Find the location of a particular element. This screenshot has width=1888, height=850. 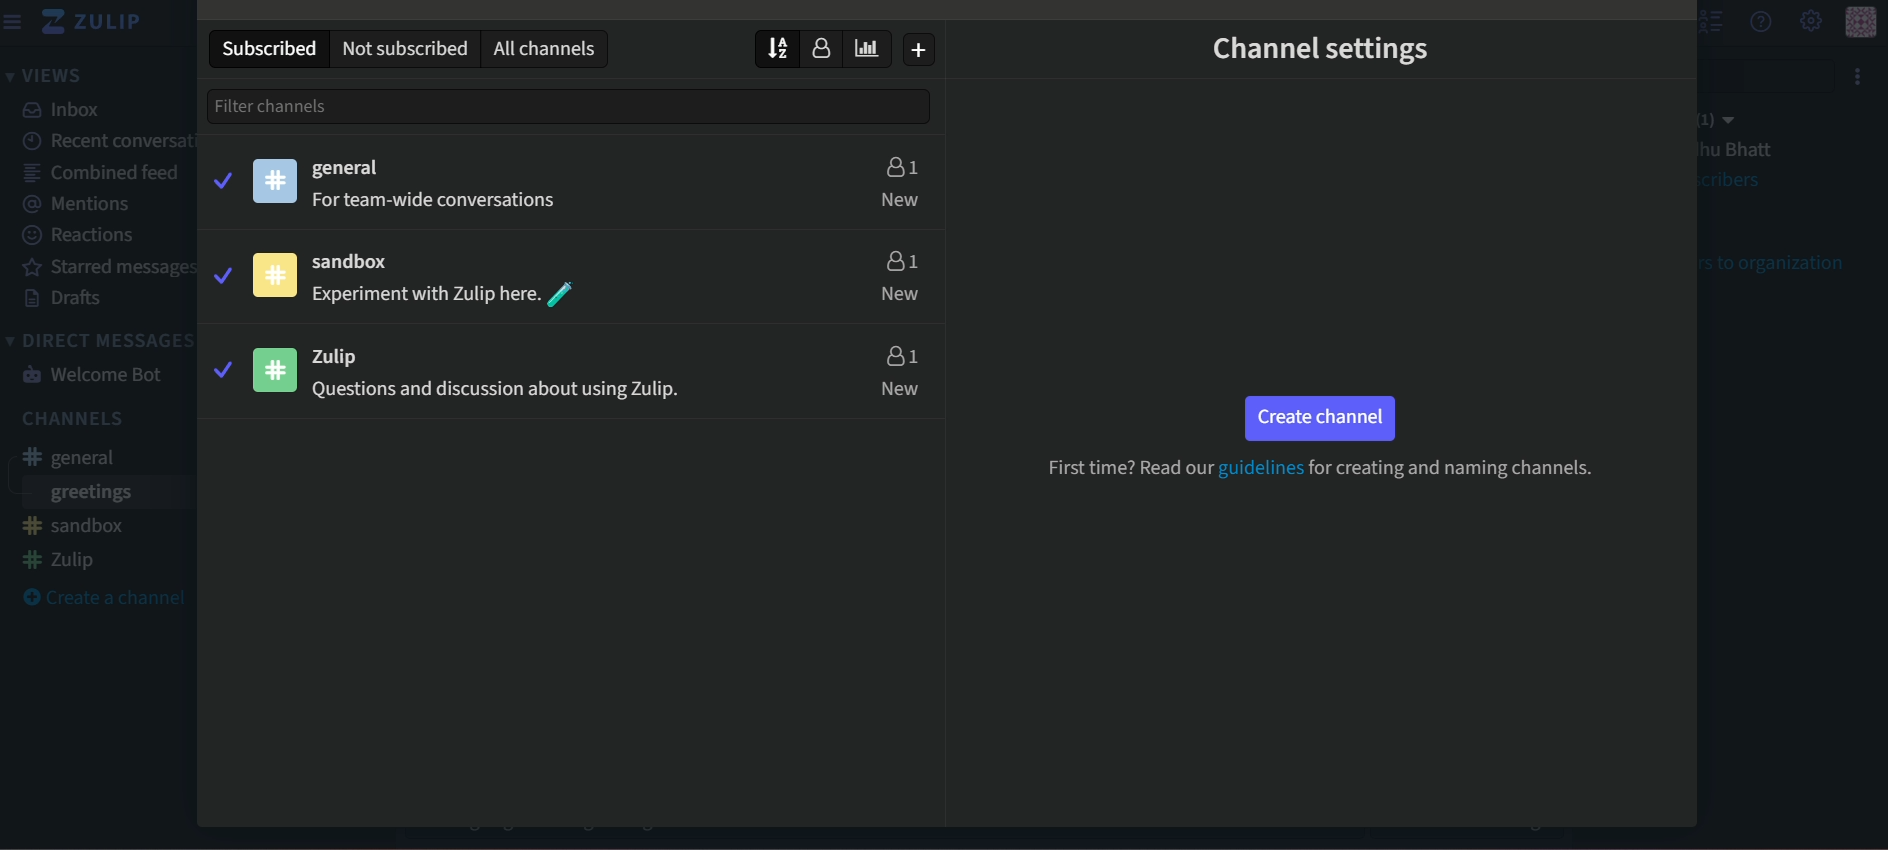

tick is located at coordinates (220, 274).